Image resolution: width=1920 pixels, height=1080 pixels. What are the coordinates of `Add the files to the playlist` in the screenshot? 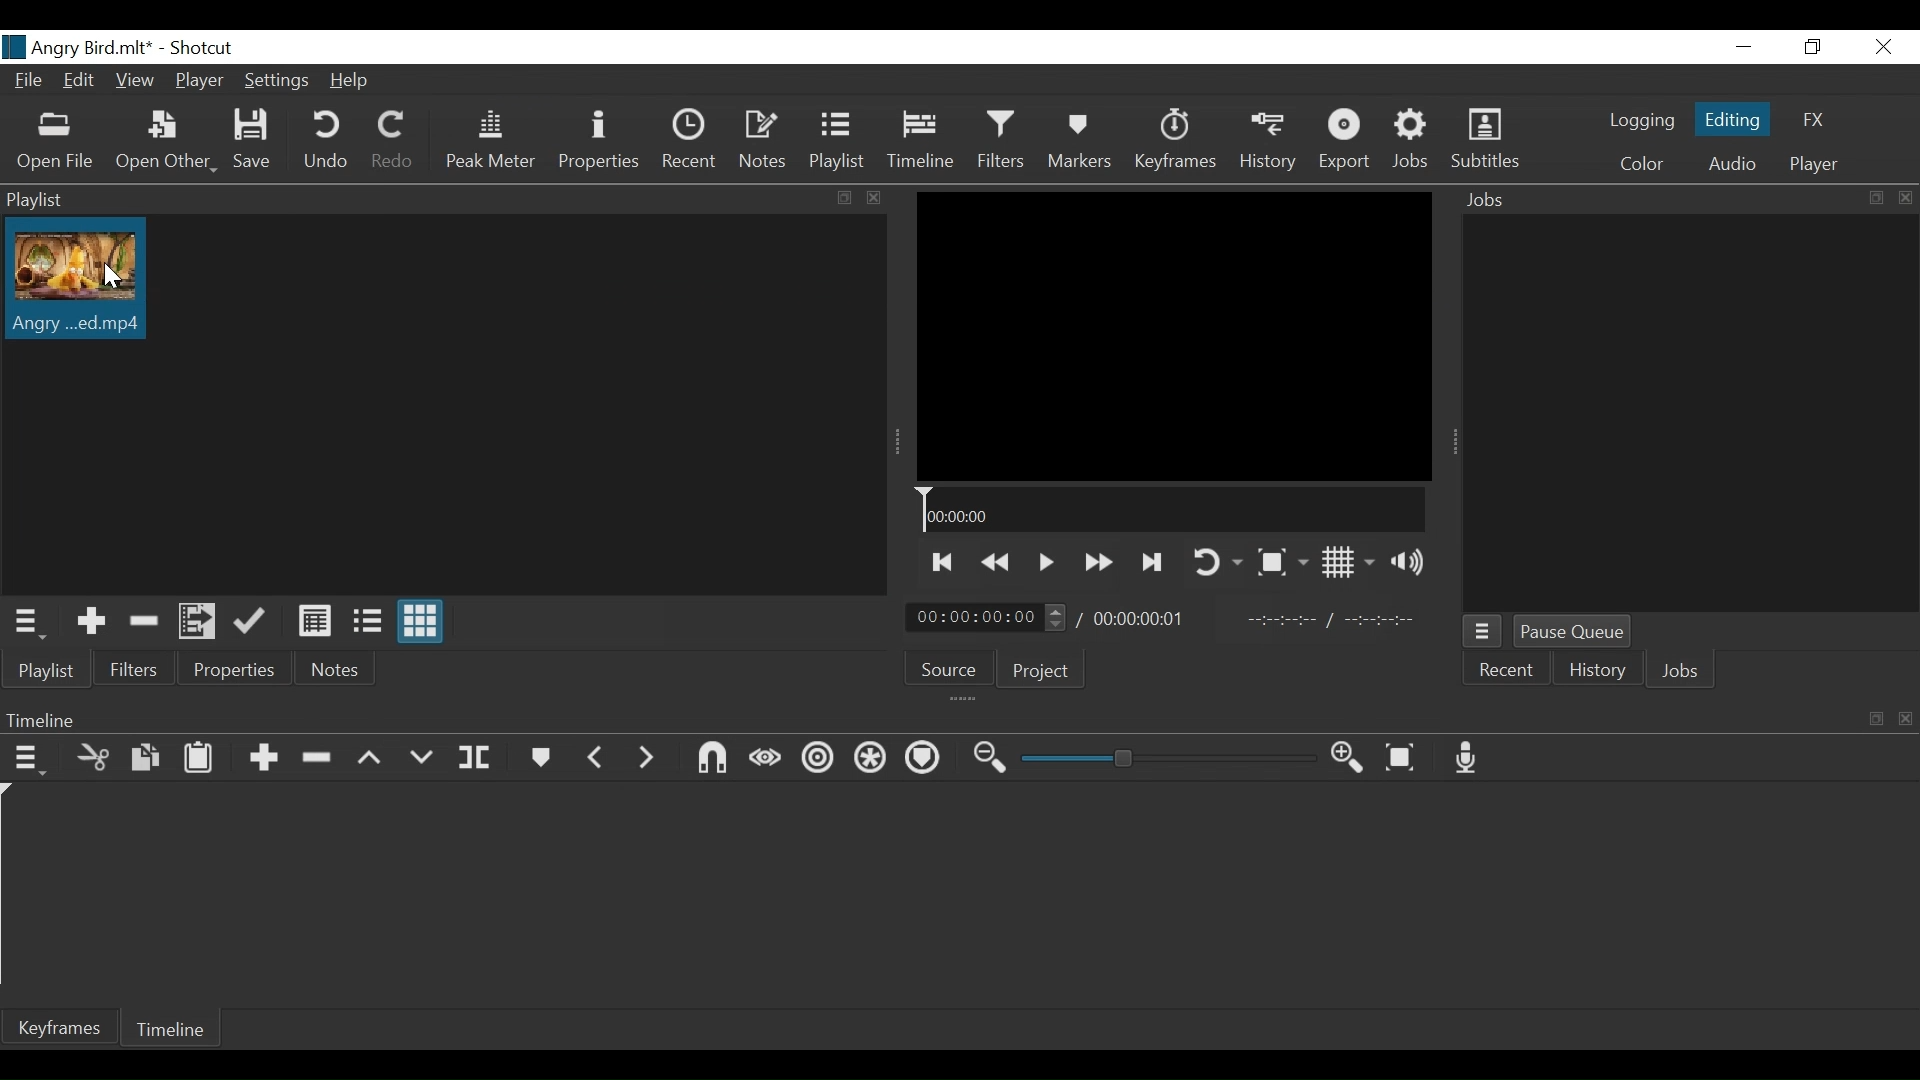 It's located at (196, 620).